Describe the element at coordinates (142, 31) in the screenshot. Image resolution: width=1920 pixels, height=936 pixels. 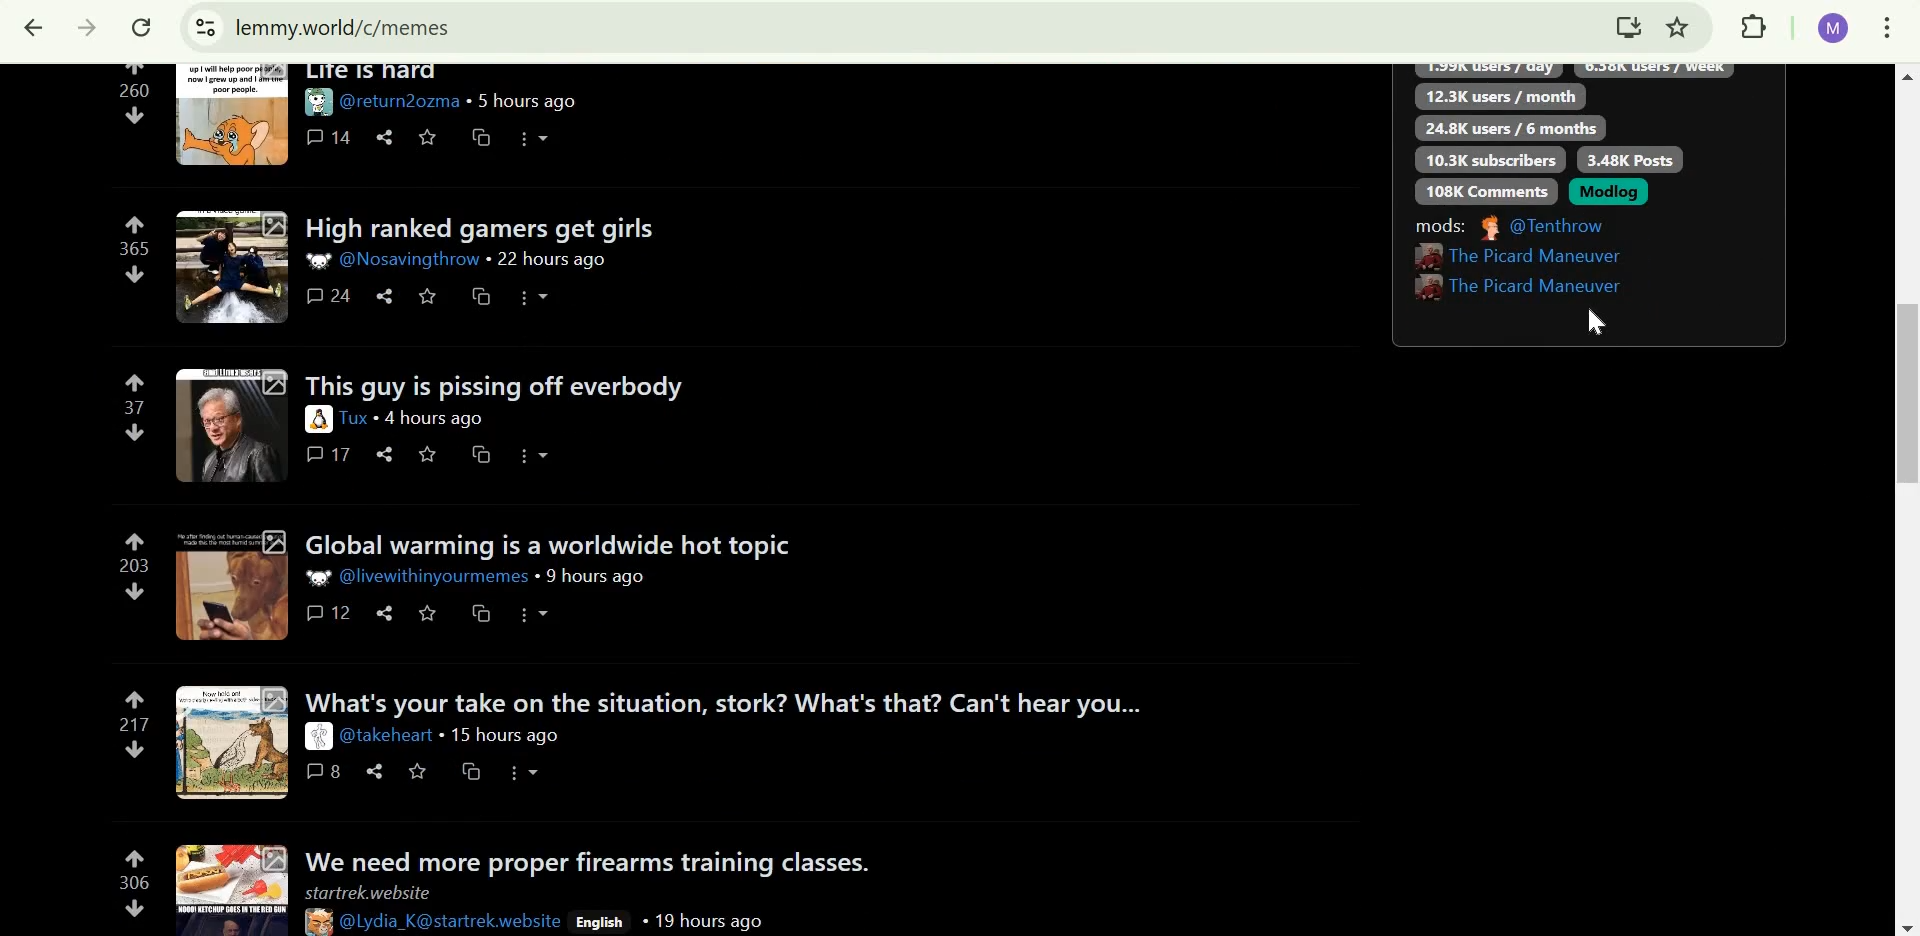
I see `reload this page` at that location.